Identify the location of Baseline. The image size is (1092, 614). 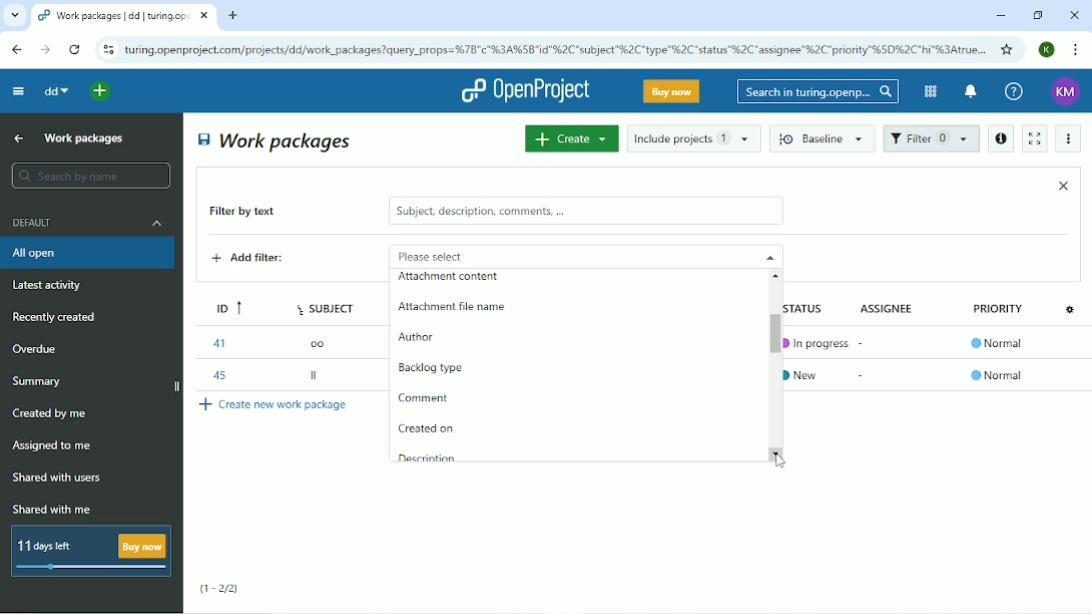
(824, 138).